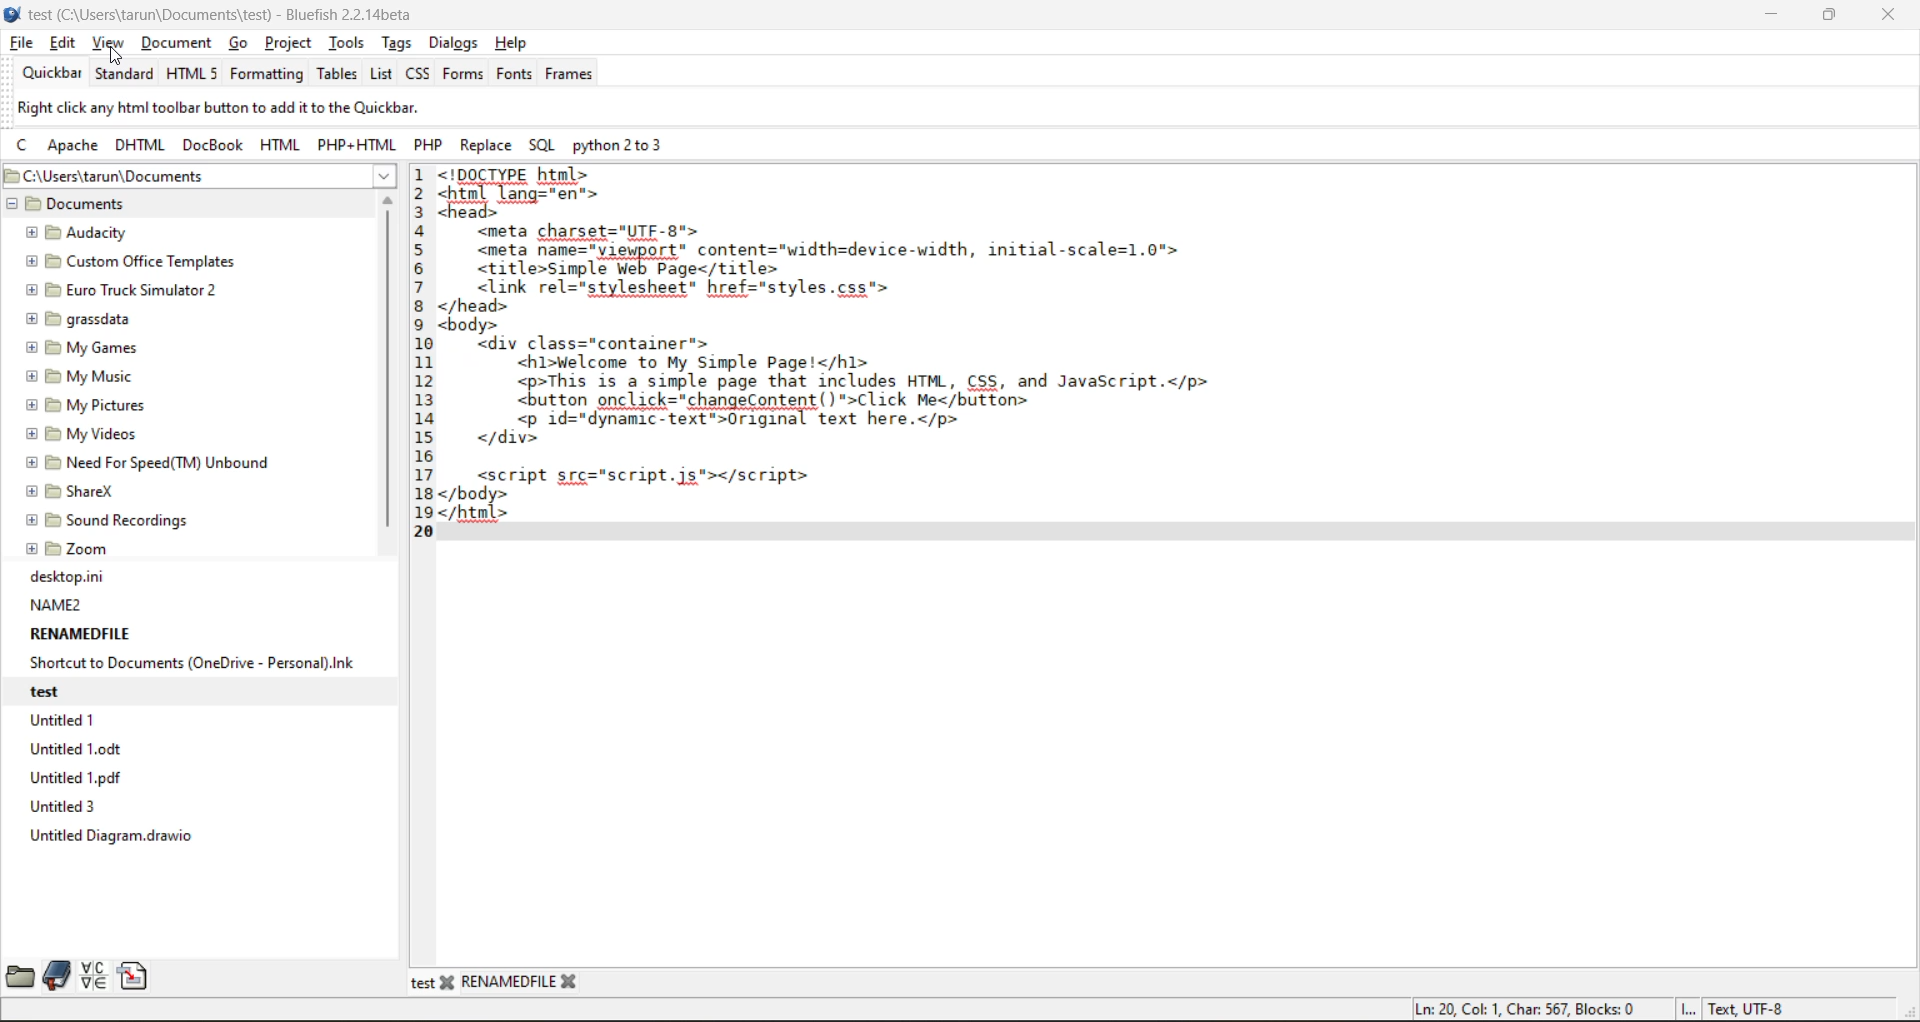 The width and height of the screenshot is (1920, 1022). Describe the element at coordinates (1603, 1005) in the screenshot. I see `metadata` at that location.